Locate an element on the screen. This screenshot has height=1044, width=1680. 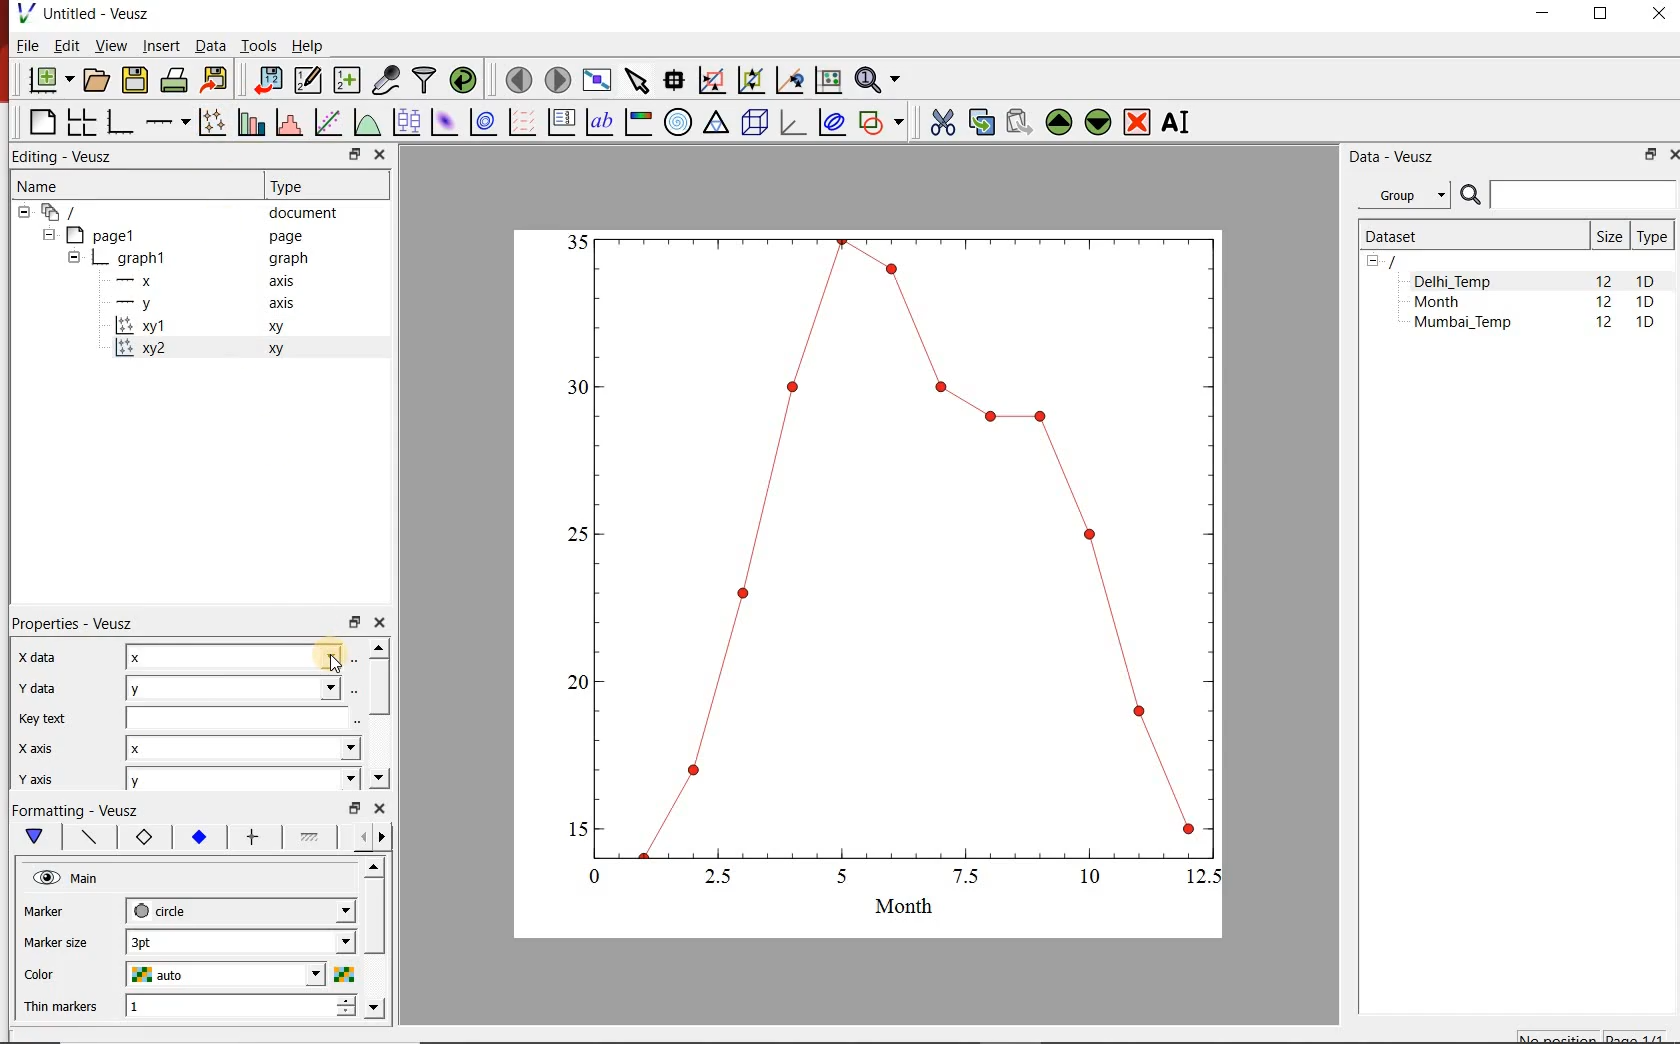
Minor ticks is located at coordinates (311, 837).